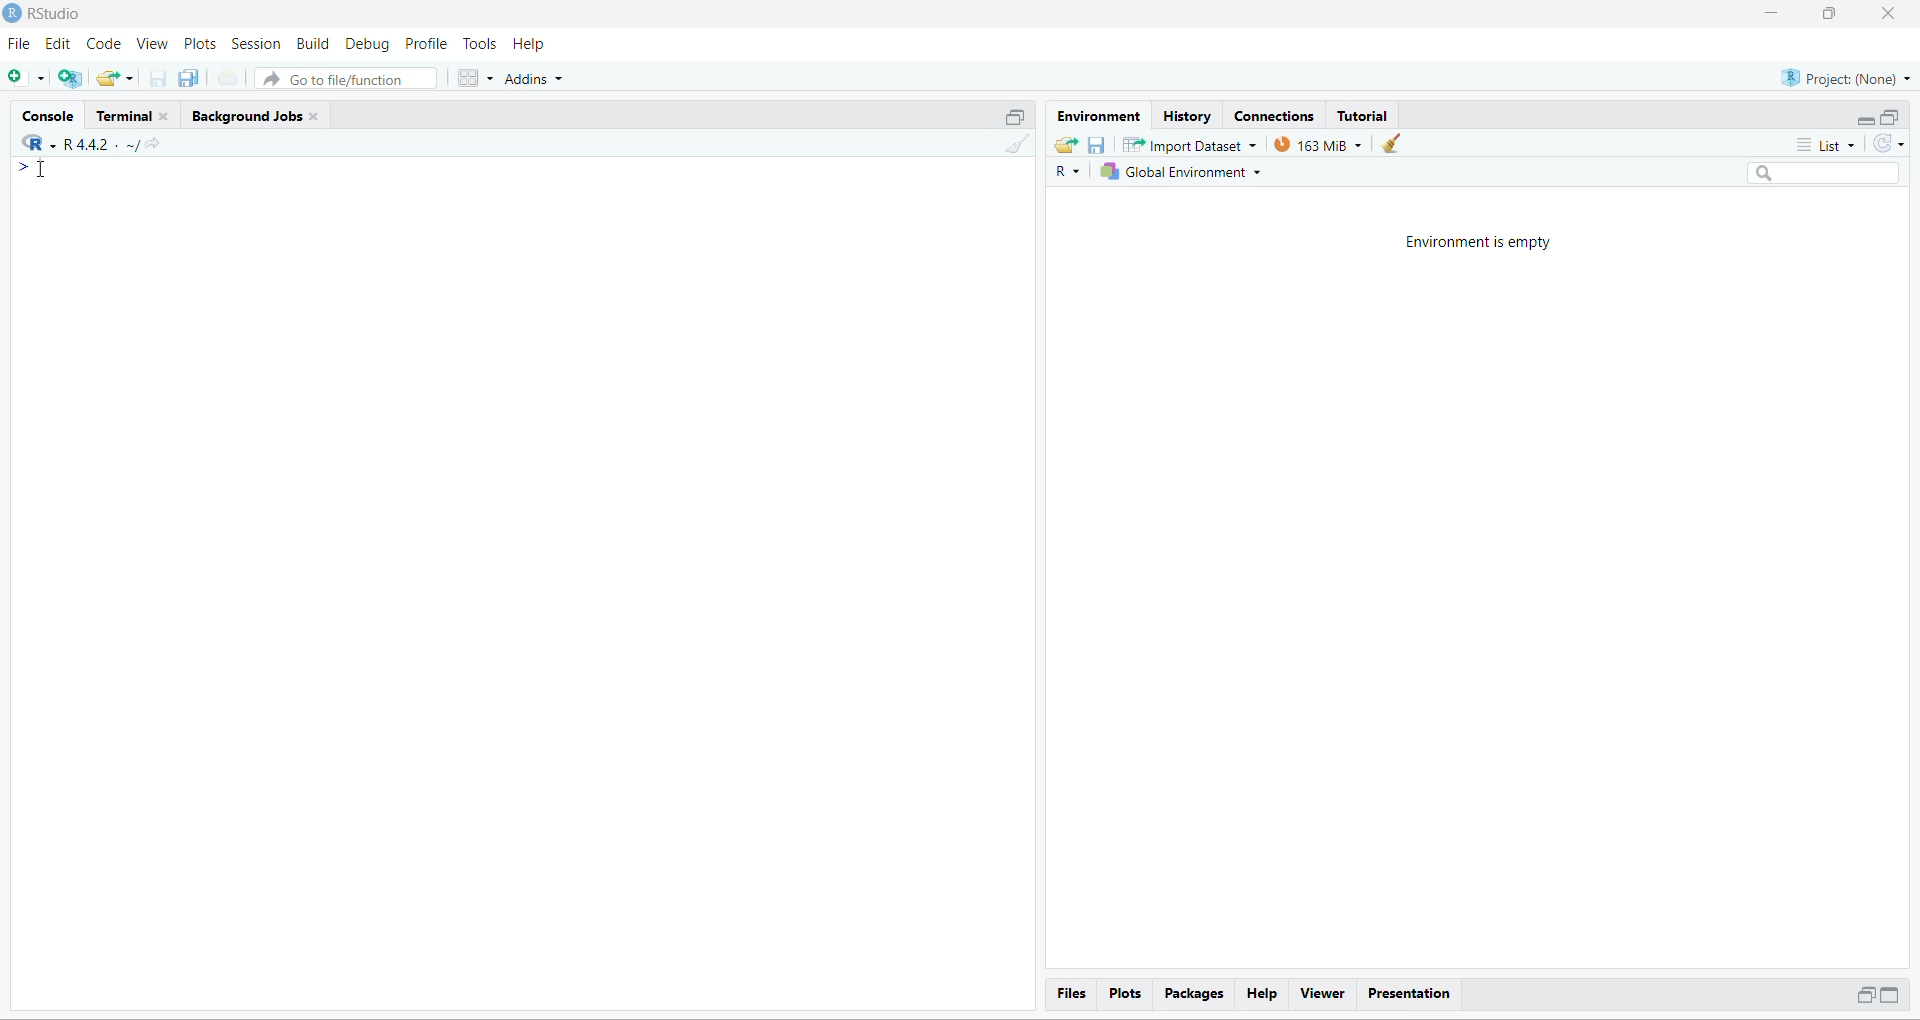  I want to click on Session, so click(257, 44).